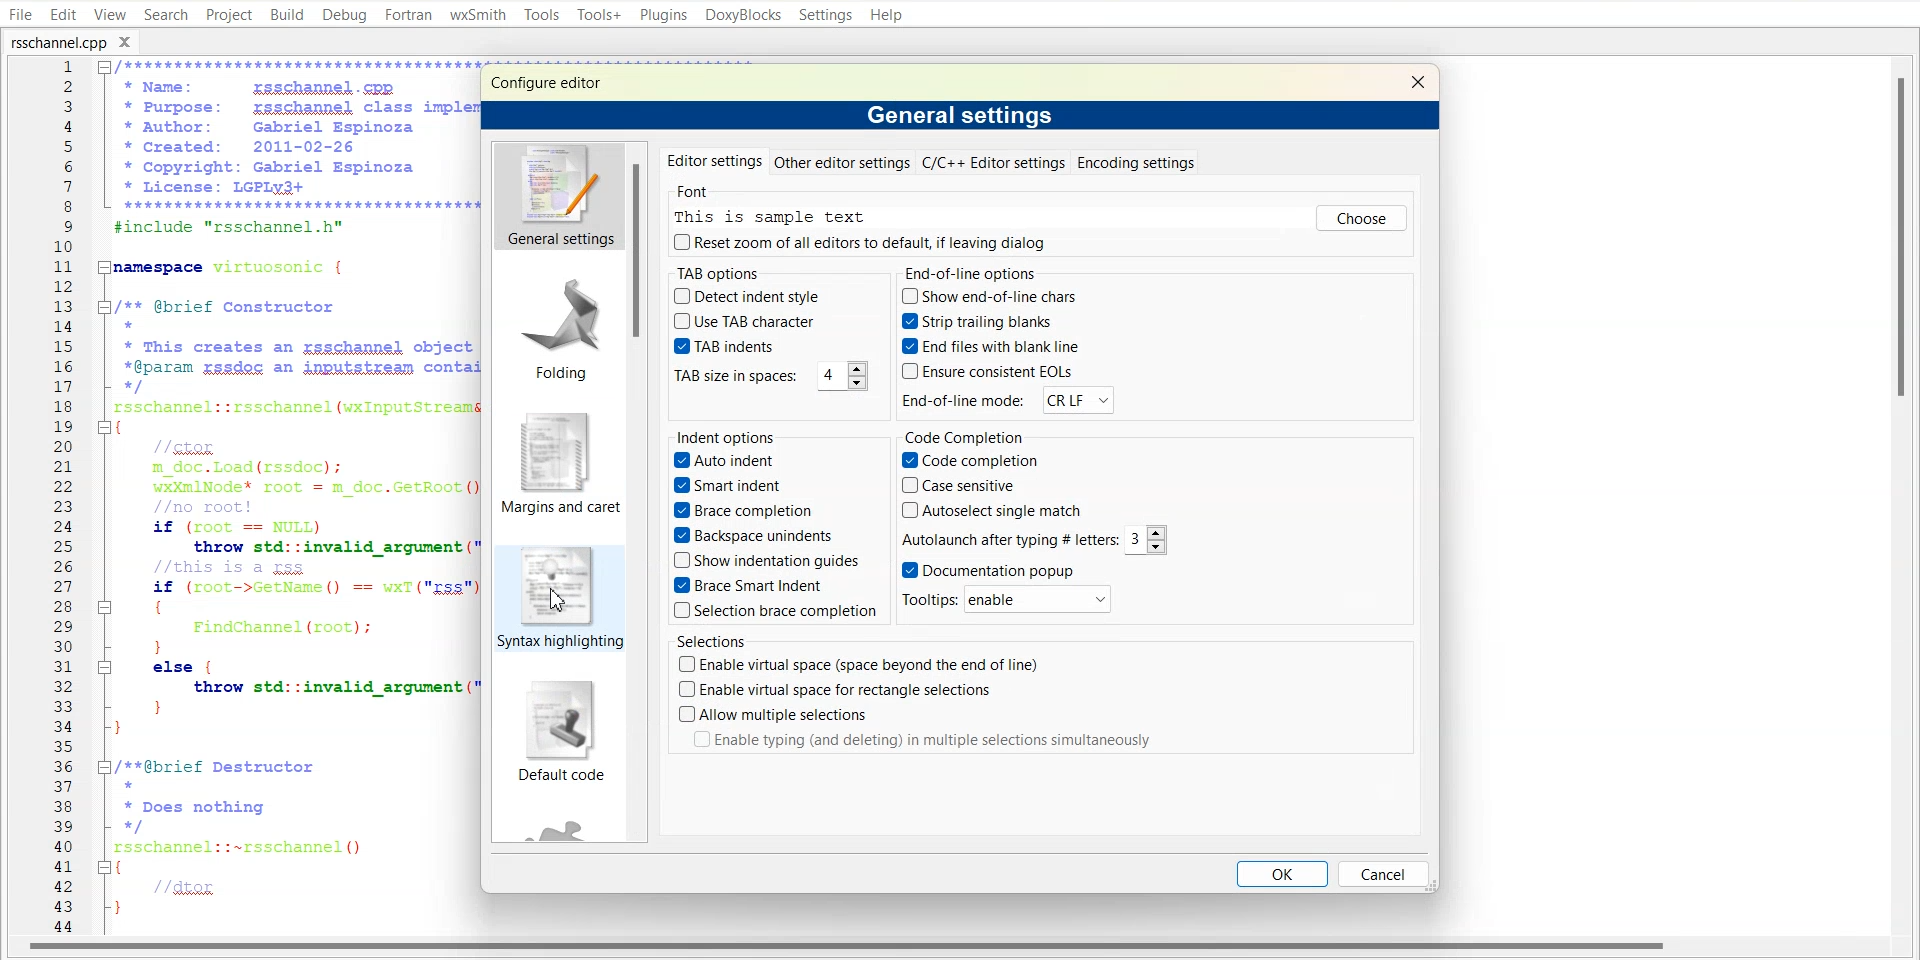  Describe the element at coordinates (48, 497) in the screenshot. I see `Line Number` at that location.